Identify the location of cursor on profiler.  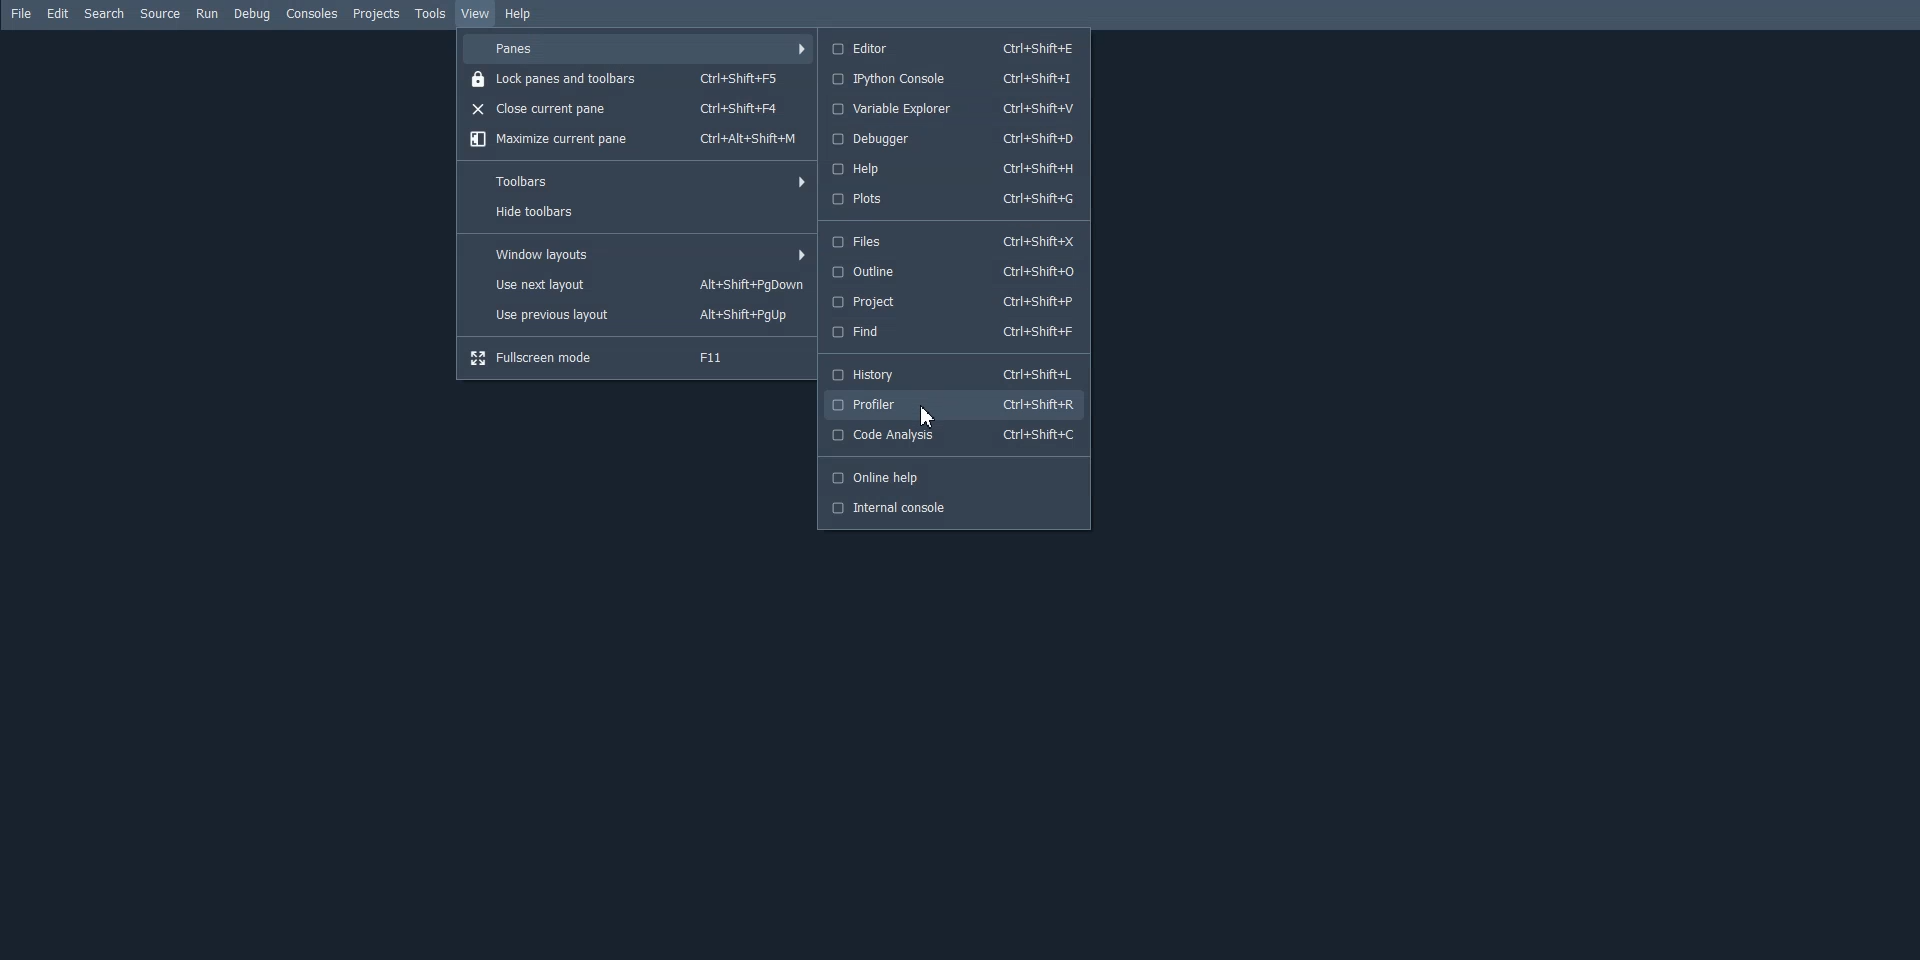
(924, 416).